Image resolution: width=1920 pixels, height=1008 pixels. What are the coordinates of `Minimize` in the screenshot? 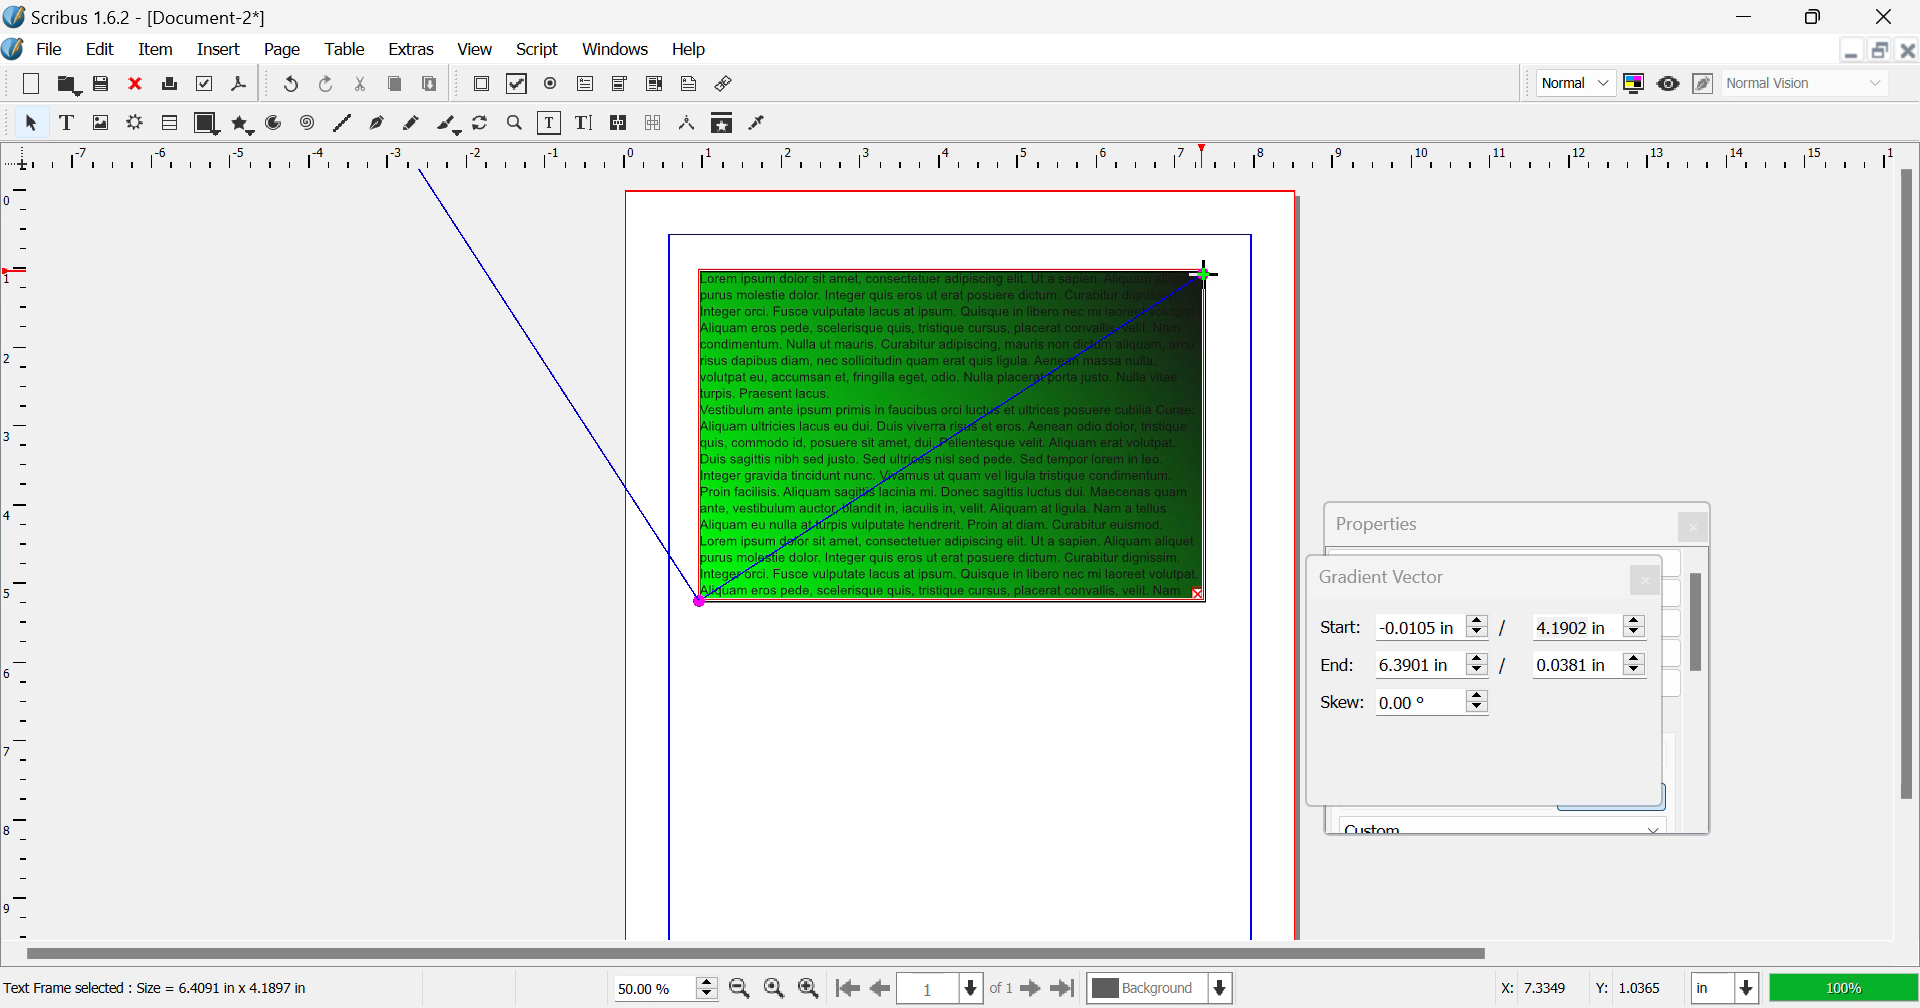 It's located at (1818, 17).